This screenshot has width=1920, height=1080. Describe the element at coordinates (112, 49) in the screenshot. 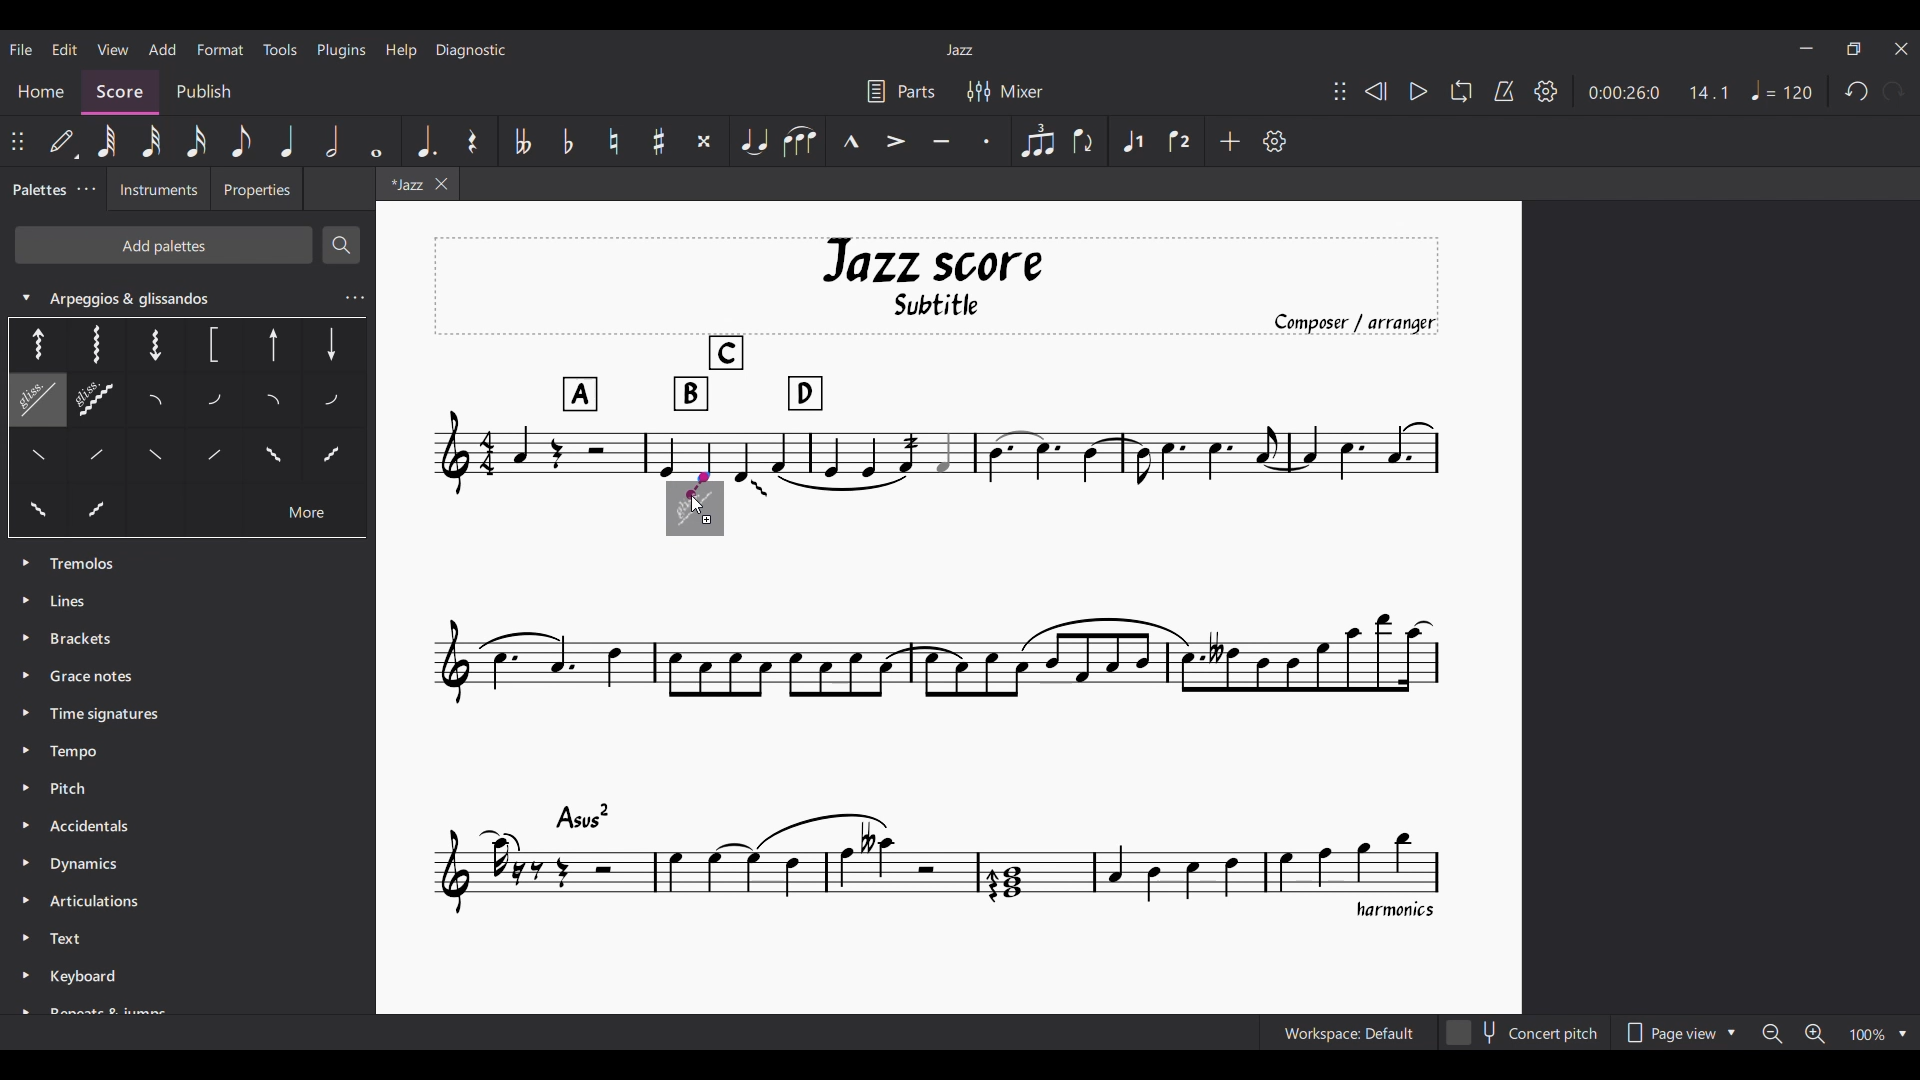

I see `View menu` at that location.